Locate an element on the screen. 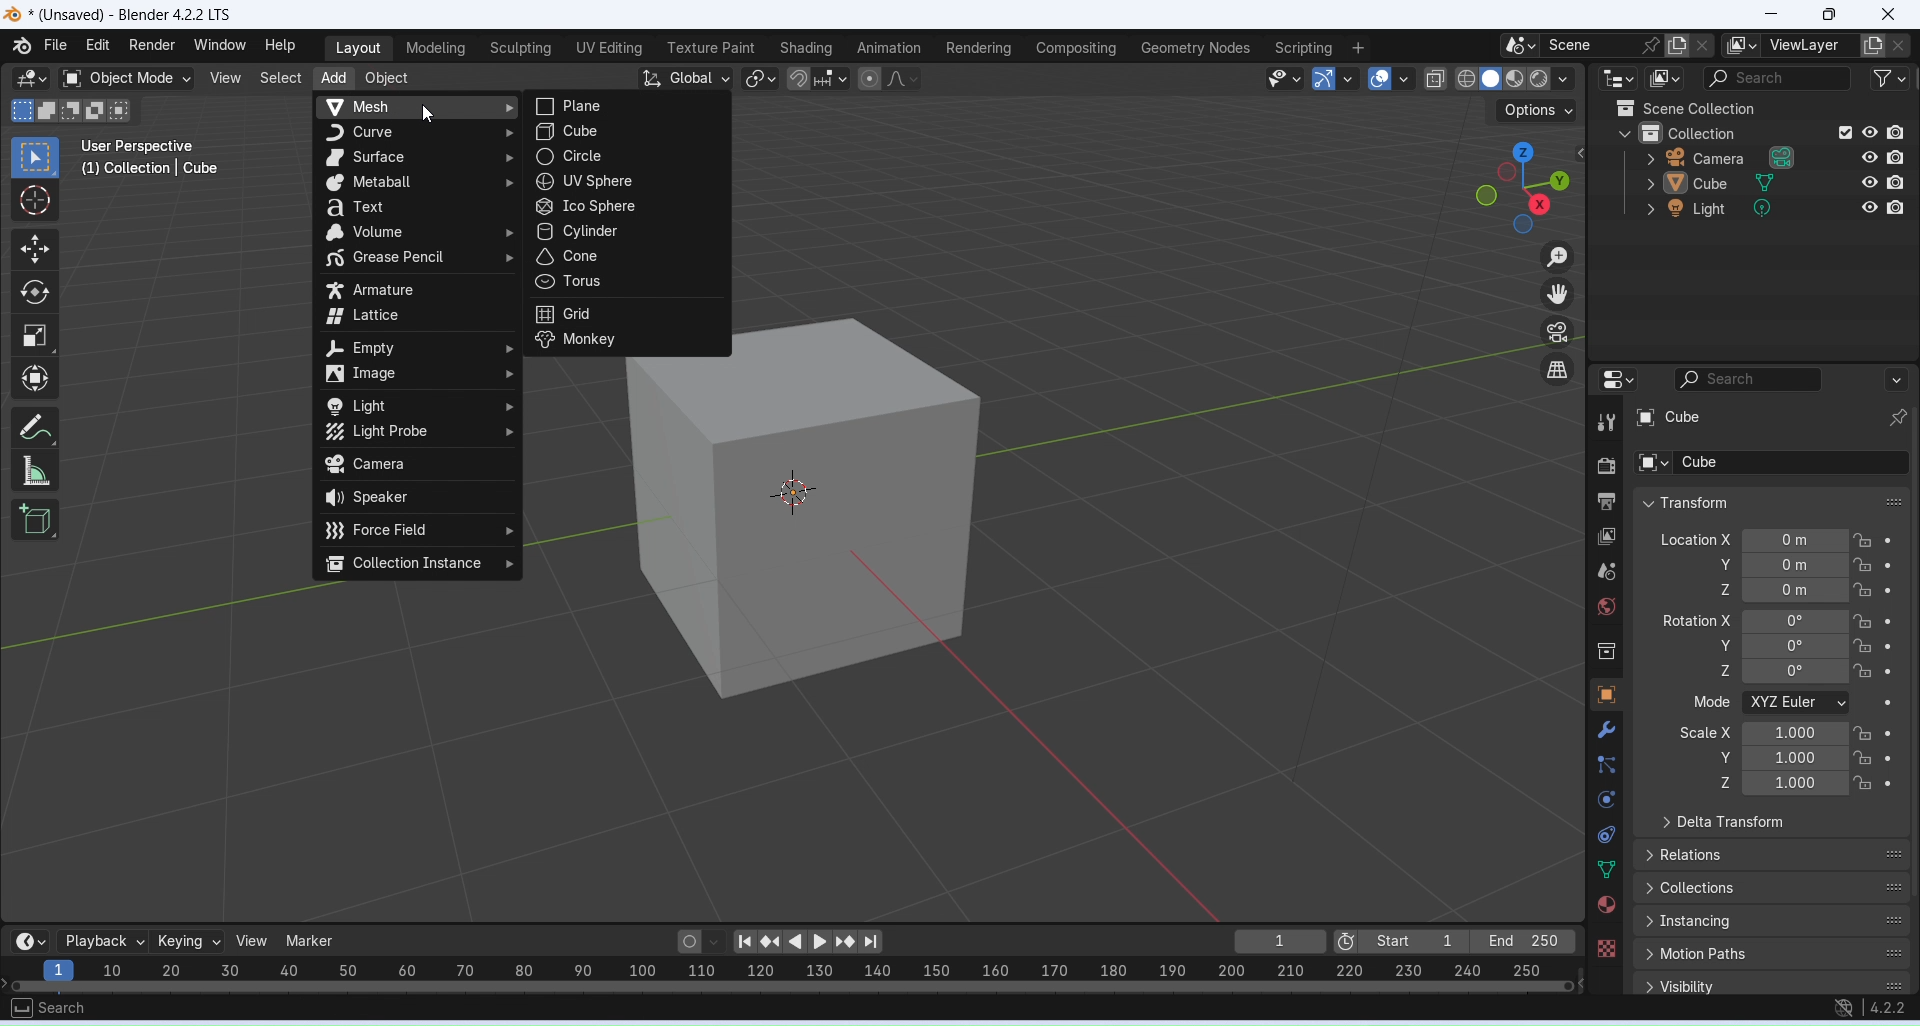 Image resolution: width=1920 pixels, height=1026 pixels. Snap is located at coordinates (799, 79).